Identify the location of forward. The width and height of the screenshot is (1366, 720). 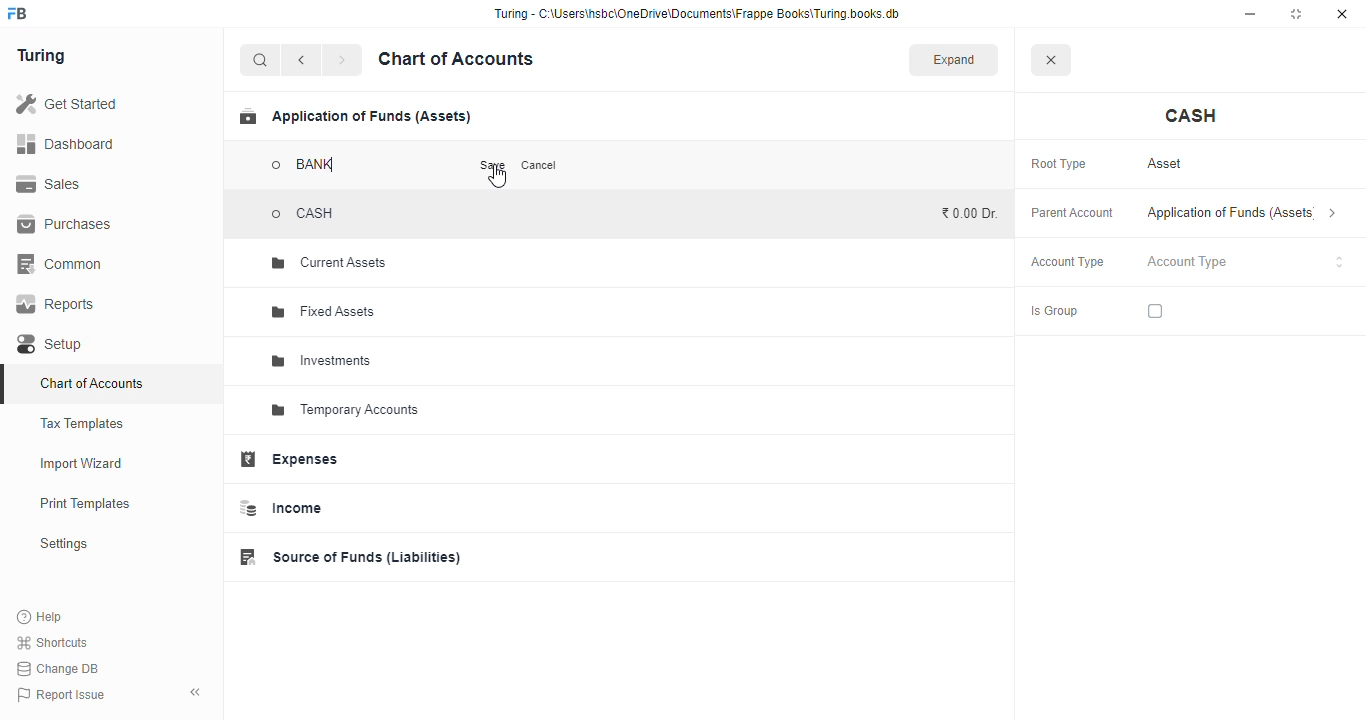
(342, 60).